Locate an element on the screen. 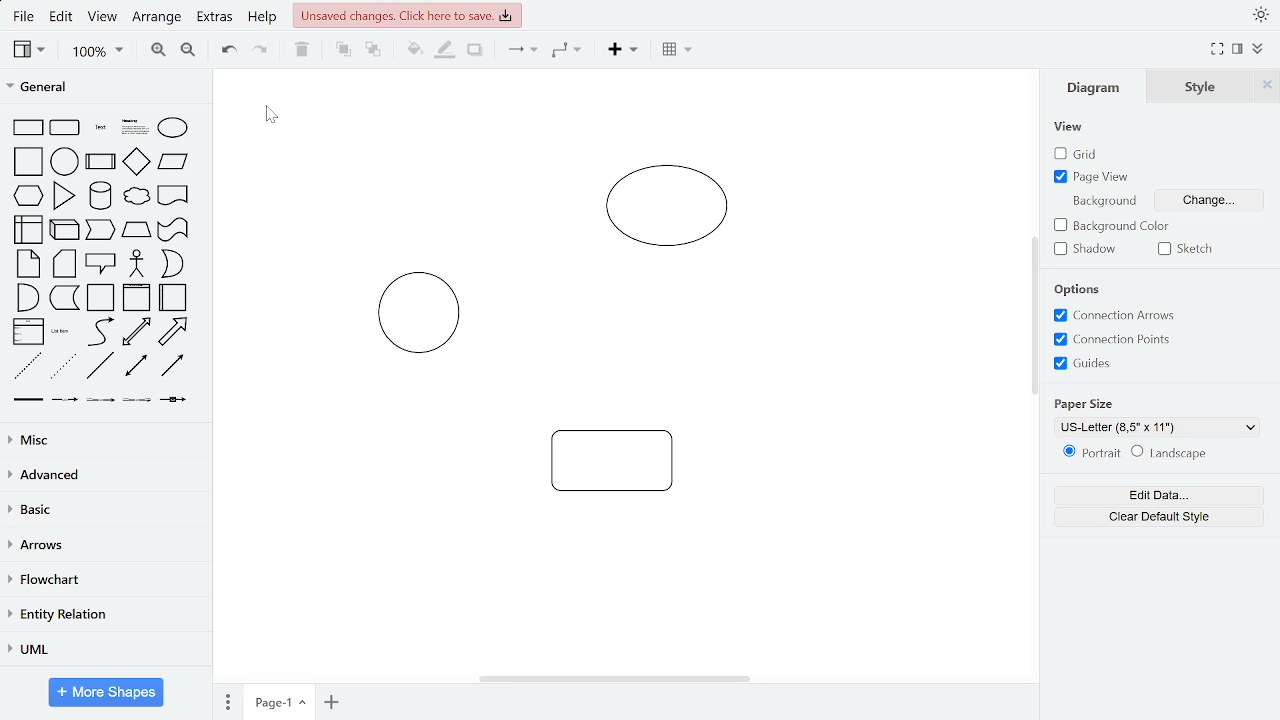 This screenshot has height=720, width=1280. callout is located at coordinates (101, 263).